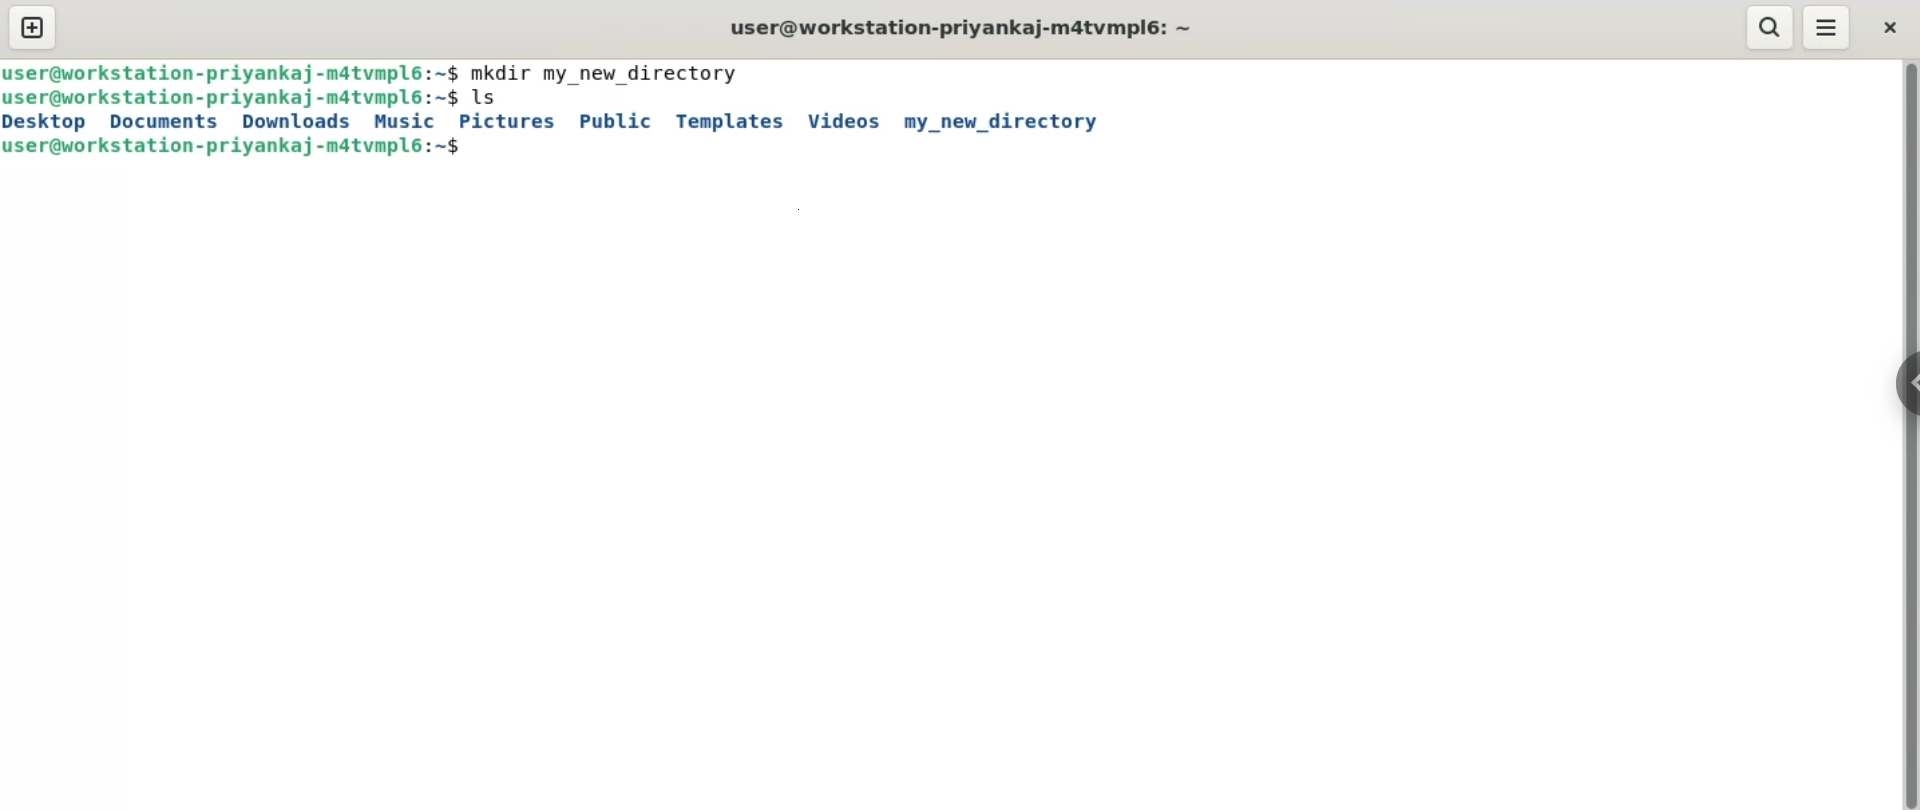  I want to click on my_new_directory, so click(1004, 123).